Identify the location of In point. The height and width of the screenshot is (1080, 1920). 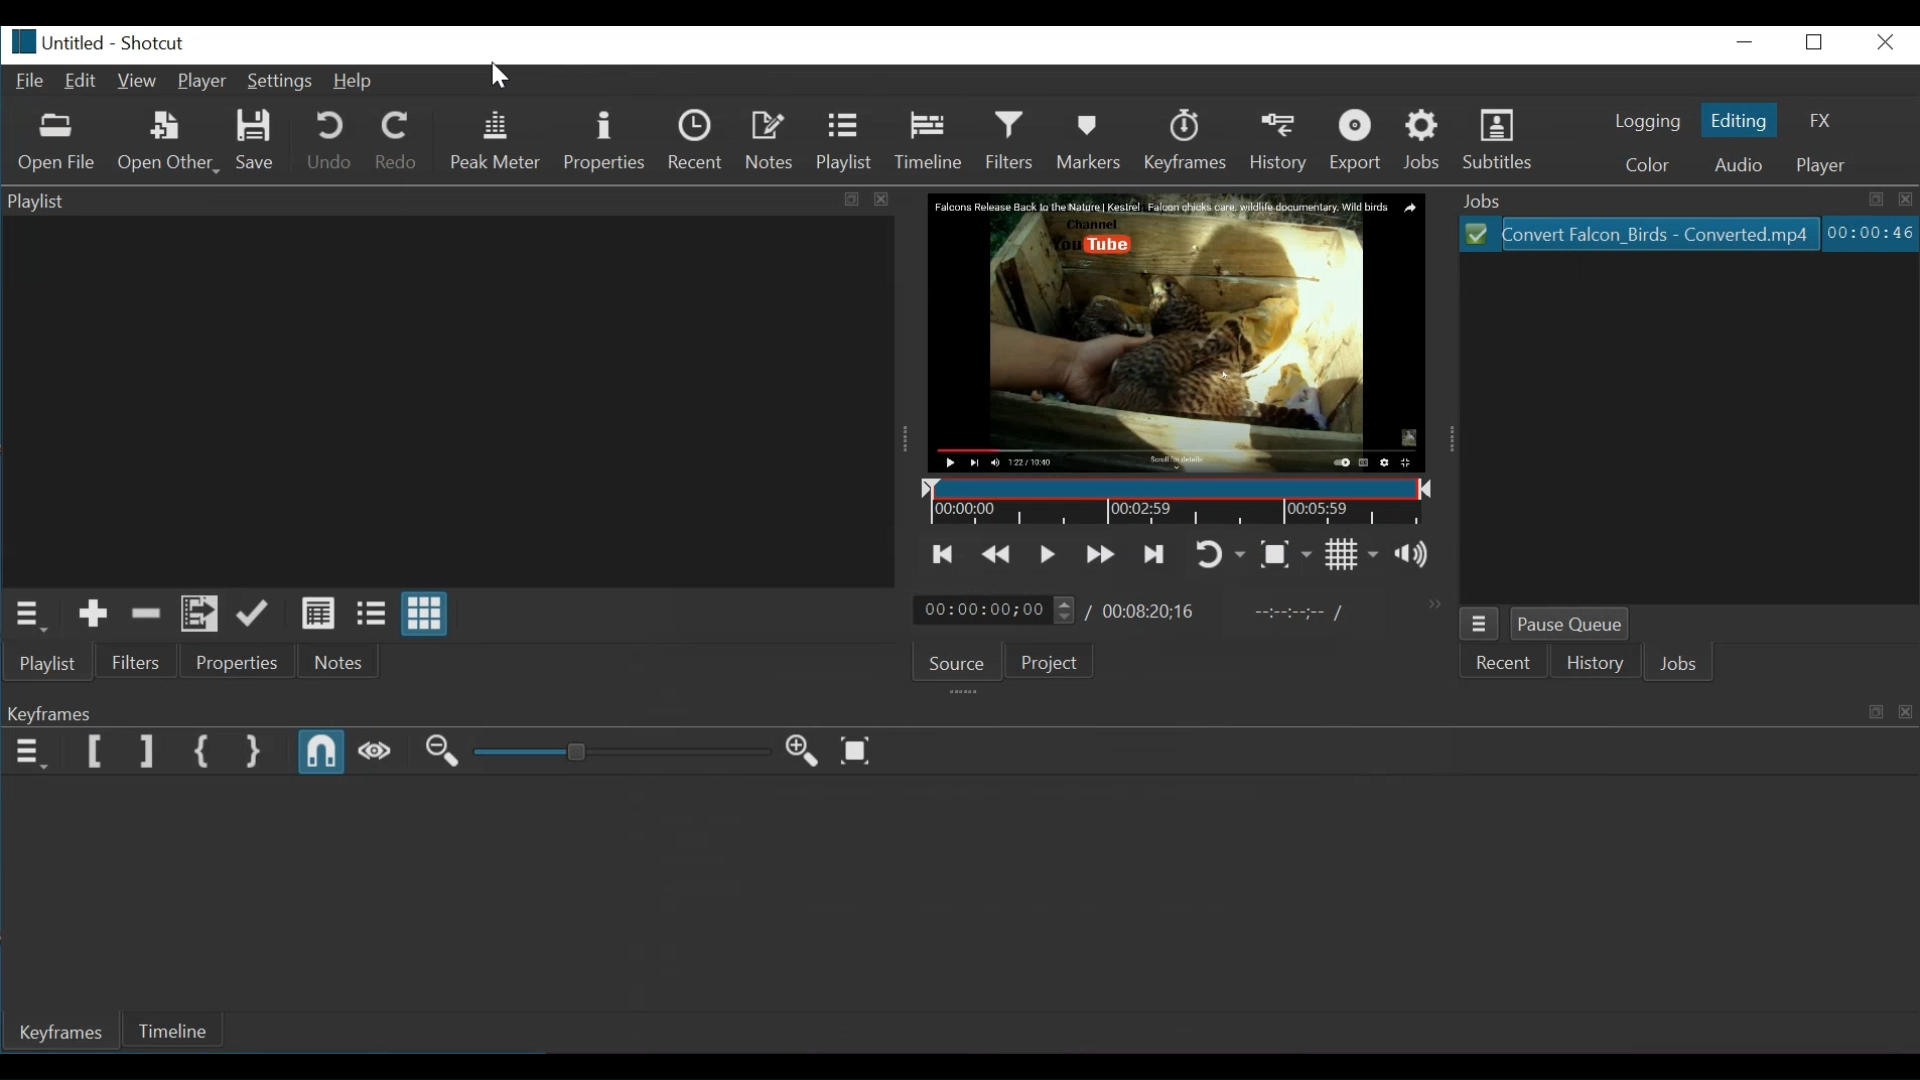
(1304, 614).